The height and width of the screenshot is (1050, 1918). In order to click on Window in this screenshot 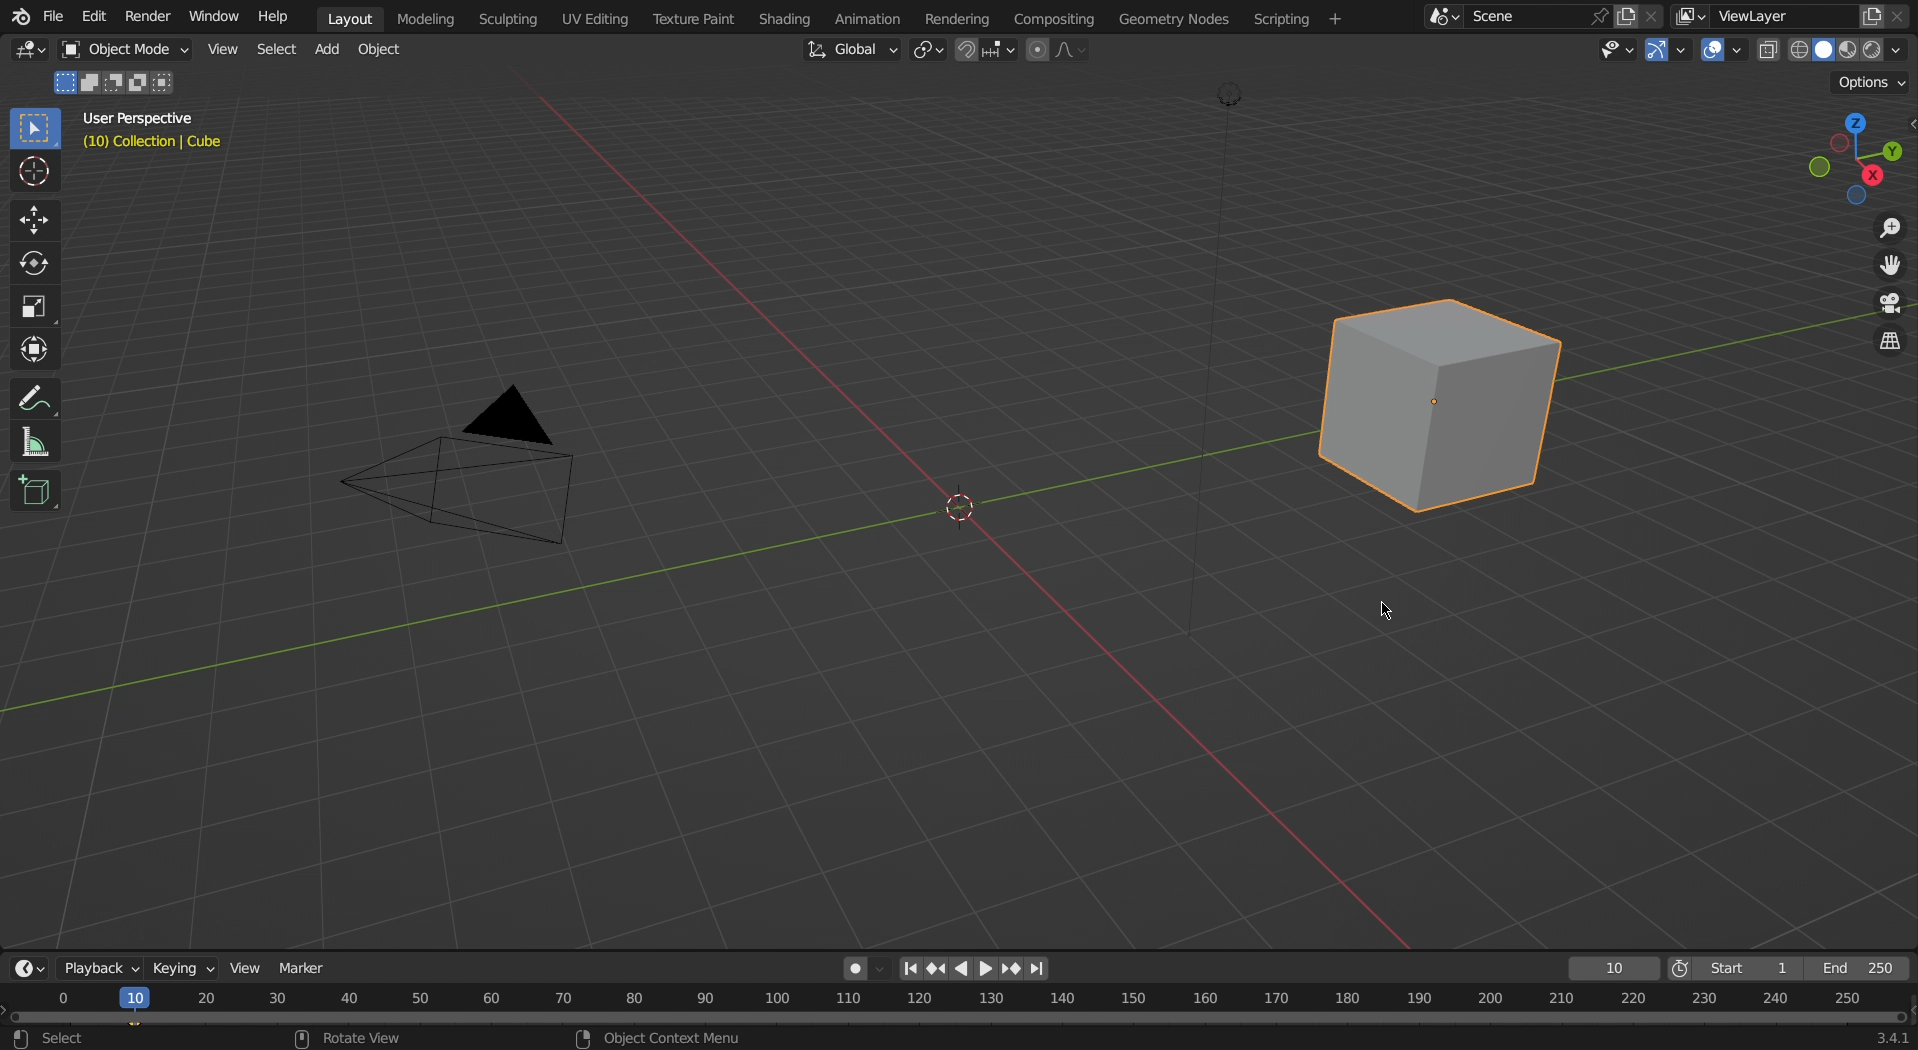, I will do `click(219, 16)`.